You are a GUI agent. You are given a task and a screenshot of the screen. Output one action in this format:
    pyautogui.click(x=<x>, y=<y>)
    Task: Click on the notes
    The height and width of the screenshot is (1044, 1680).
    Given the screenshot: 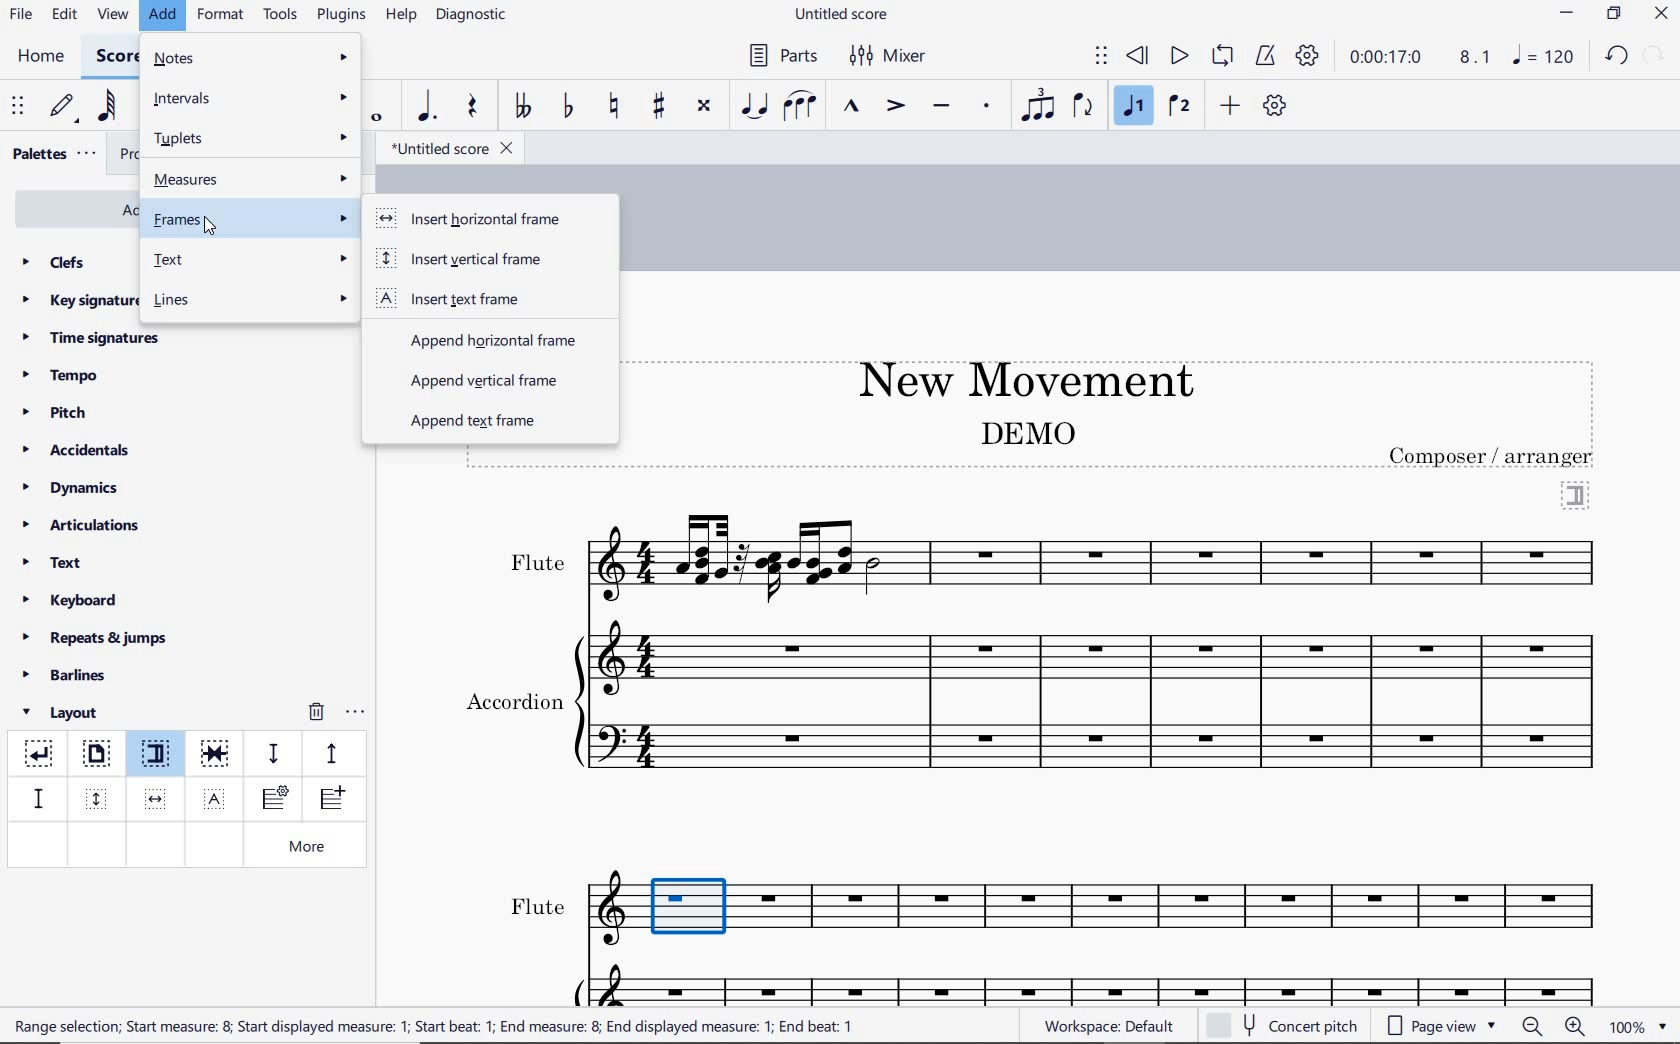 What is the action you would take?
    pyautogui.click(x=251, y=59)
    